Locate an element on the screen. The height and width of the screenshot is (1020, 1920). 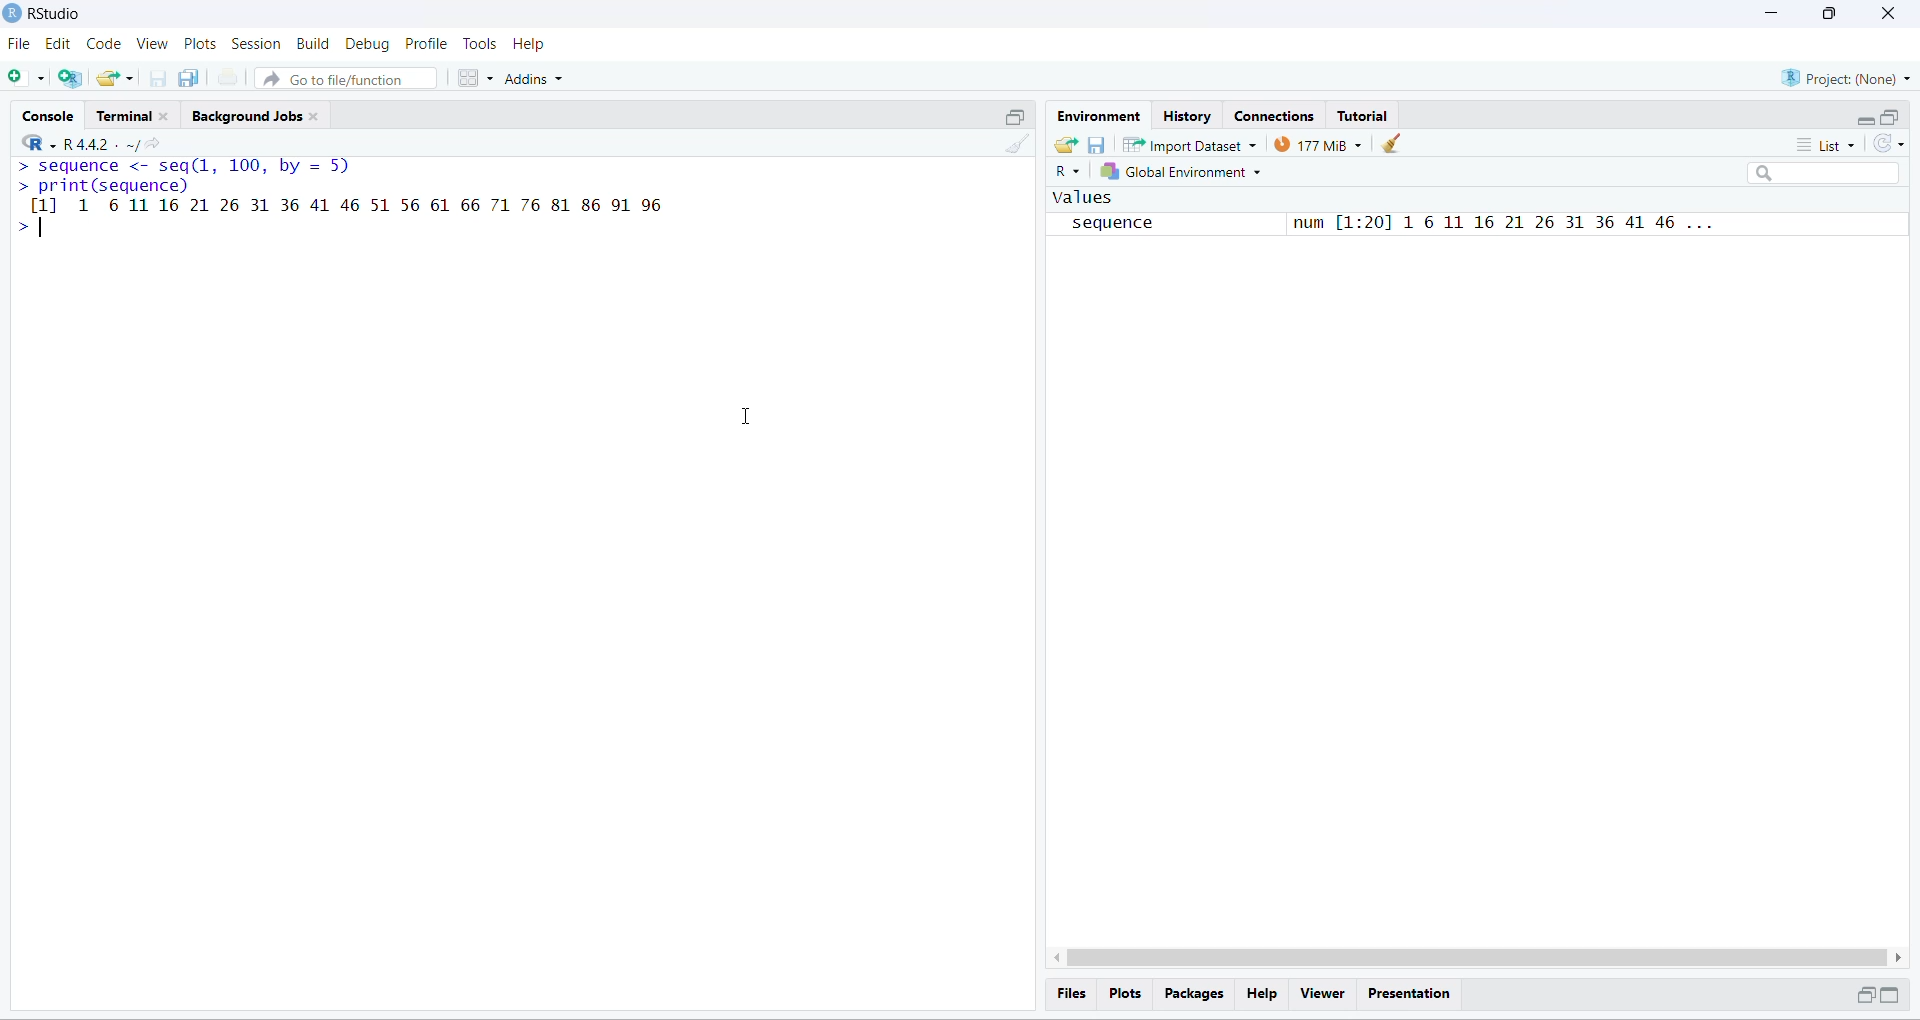
plots is located at coordinates (1126, 994).